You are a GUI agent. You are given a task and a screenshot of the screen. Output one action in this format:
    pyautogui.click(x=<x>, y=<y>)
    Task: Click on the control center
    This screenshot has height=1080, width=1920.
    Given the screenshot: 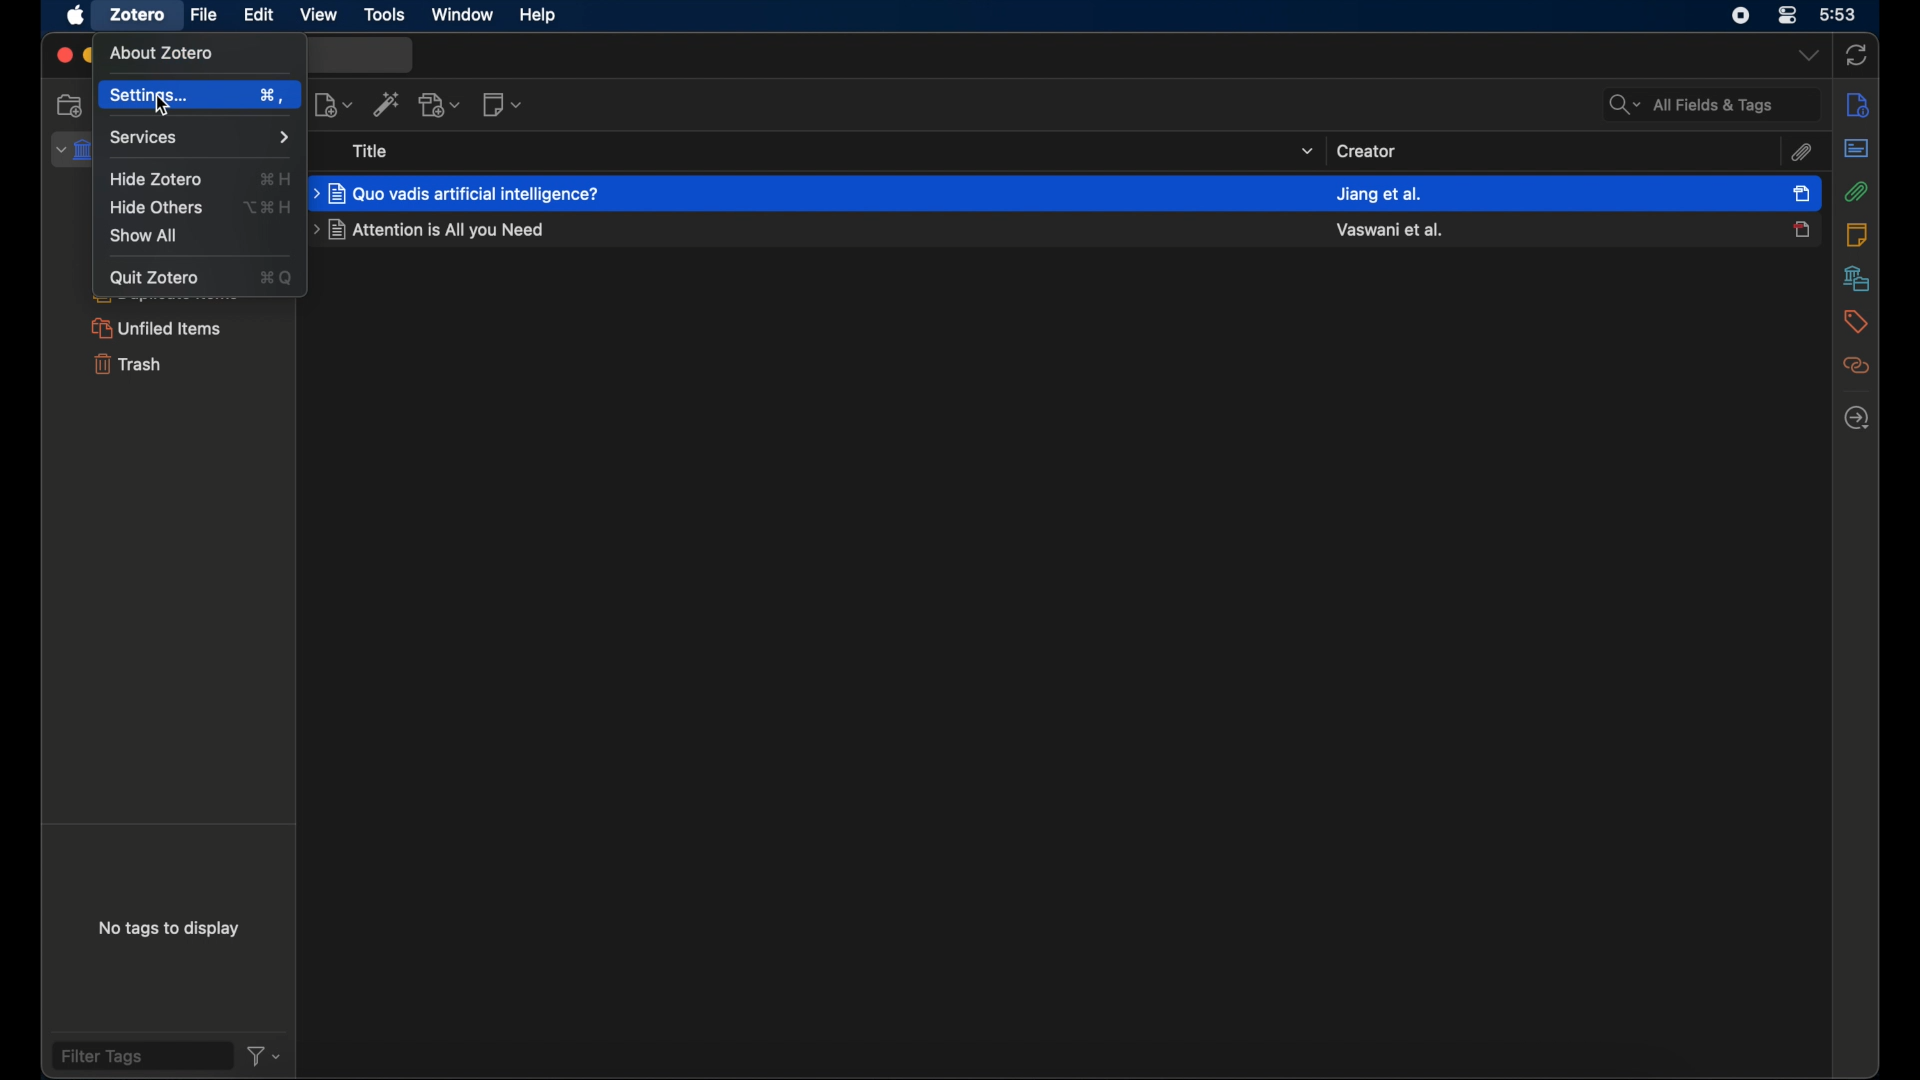 What is the action you would take?
    pyautogui.click(x=1739, y=16)
    